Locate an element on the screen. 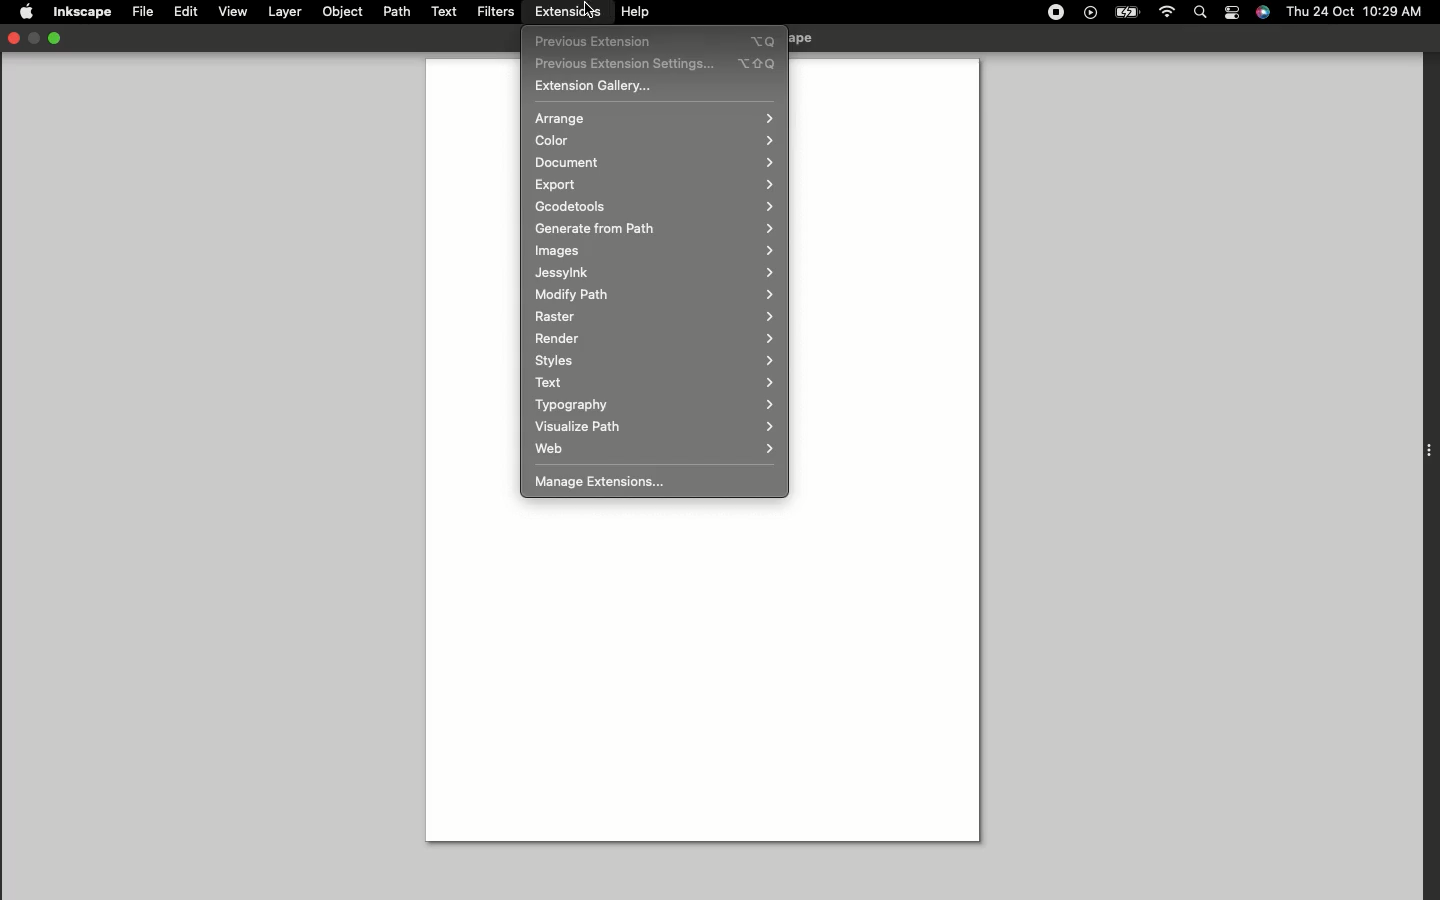 This screenshot has height=900, width=1440. Restore is located at coordinates (35, 39).